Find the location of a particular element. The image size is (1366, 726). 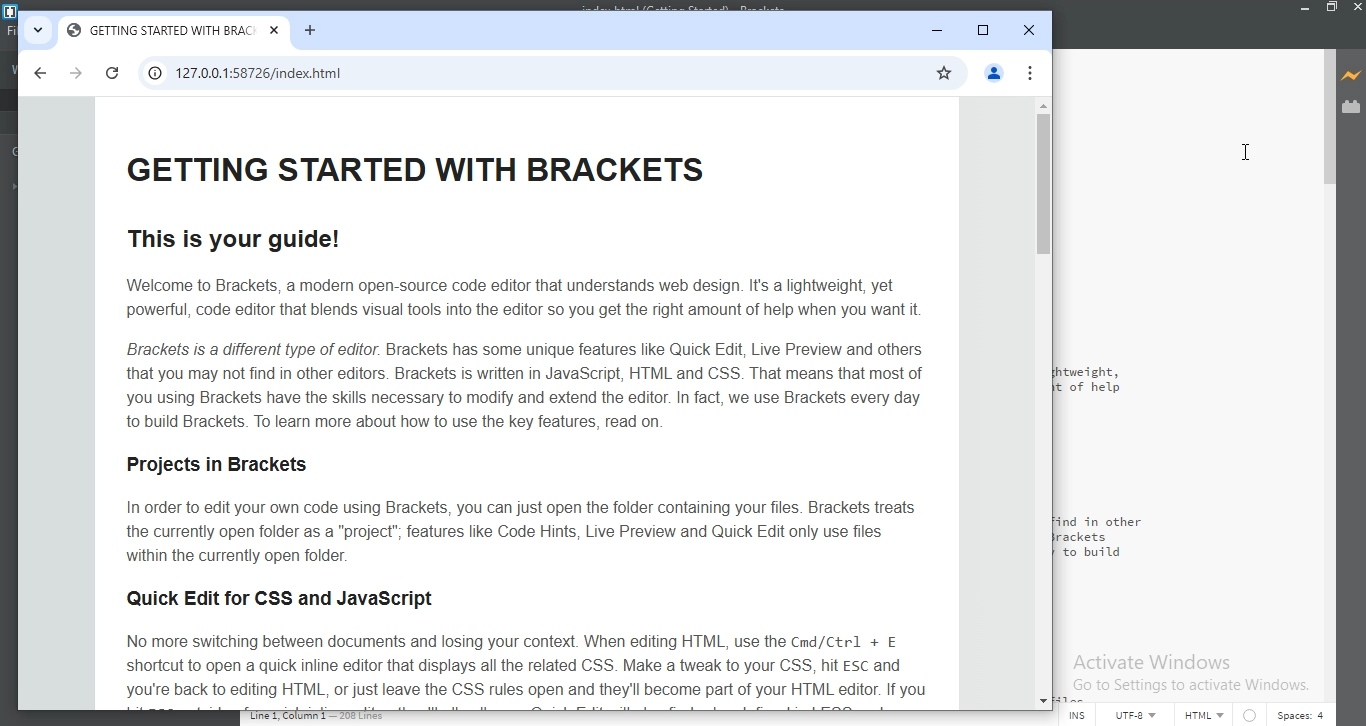

minimise is located at coordinates (938, 26).